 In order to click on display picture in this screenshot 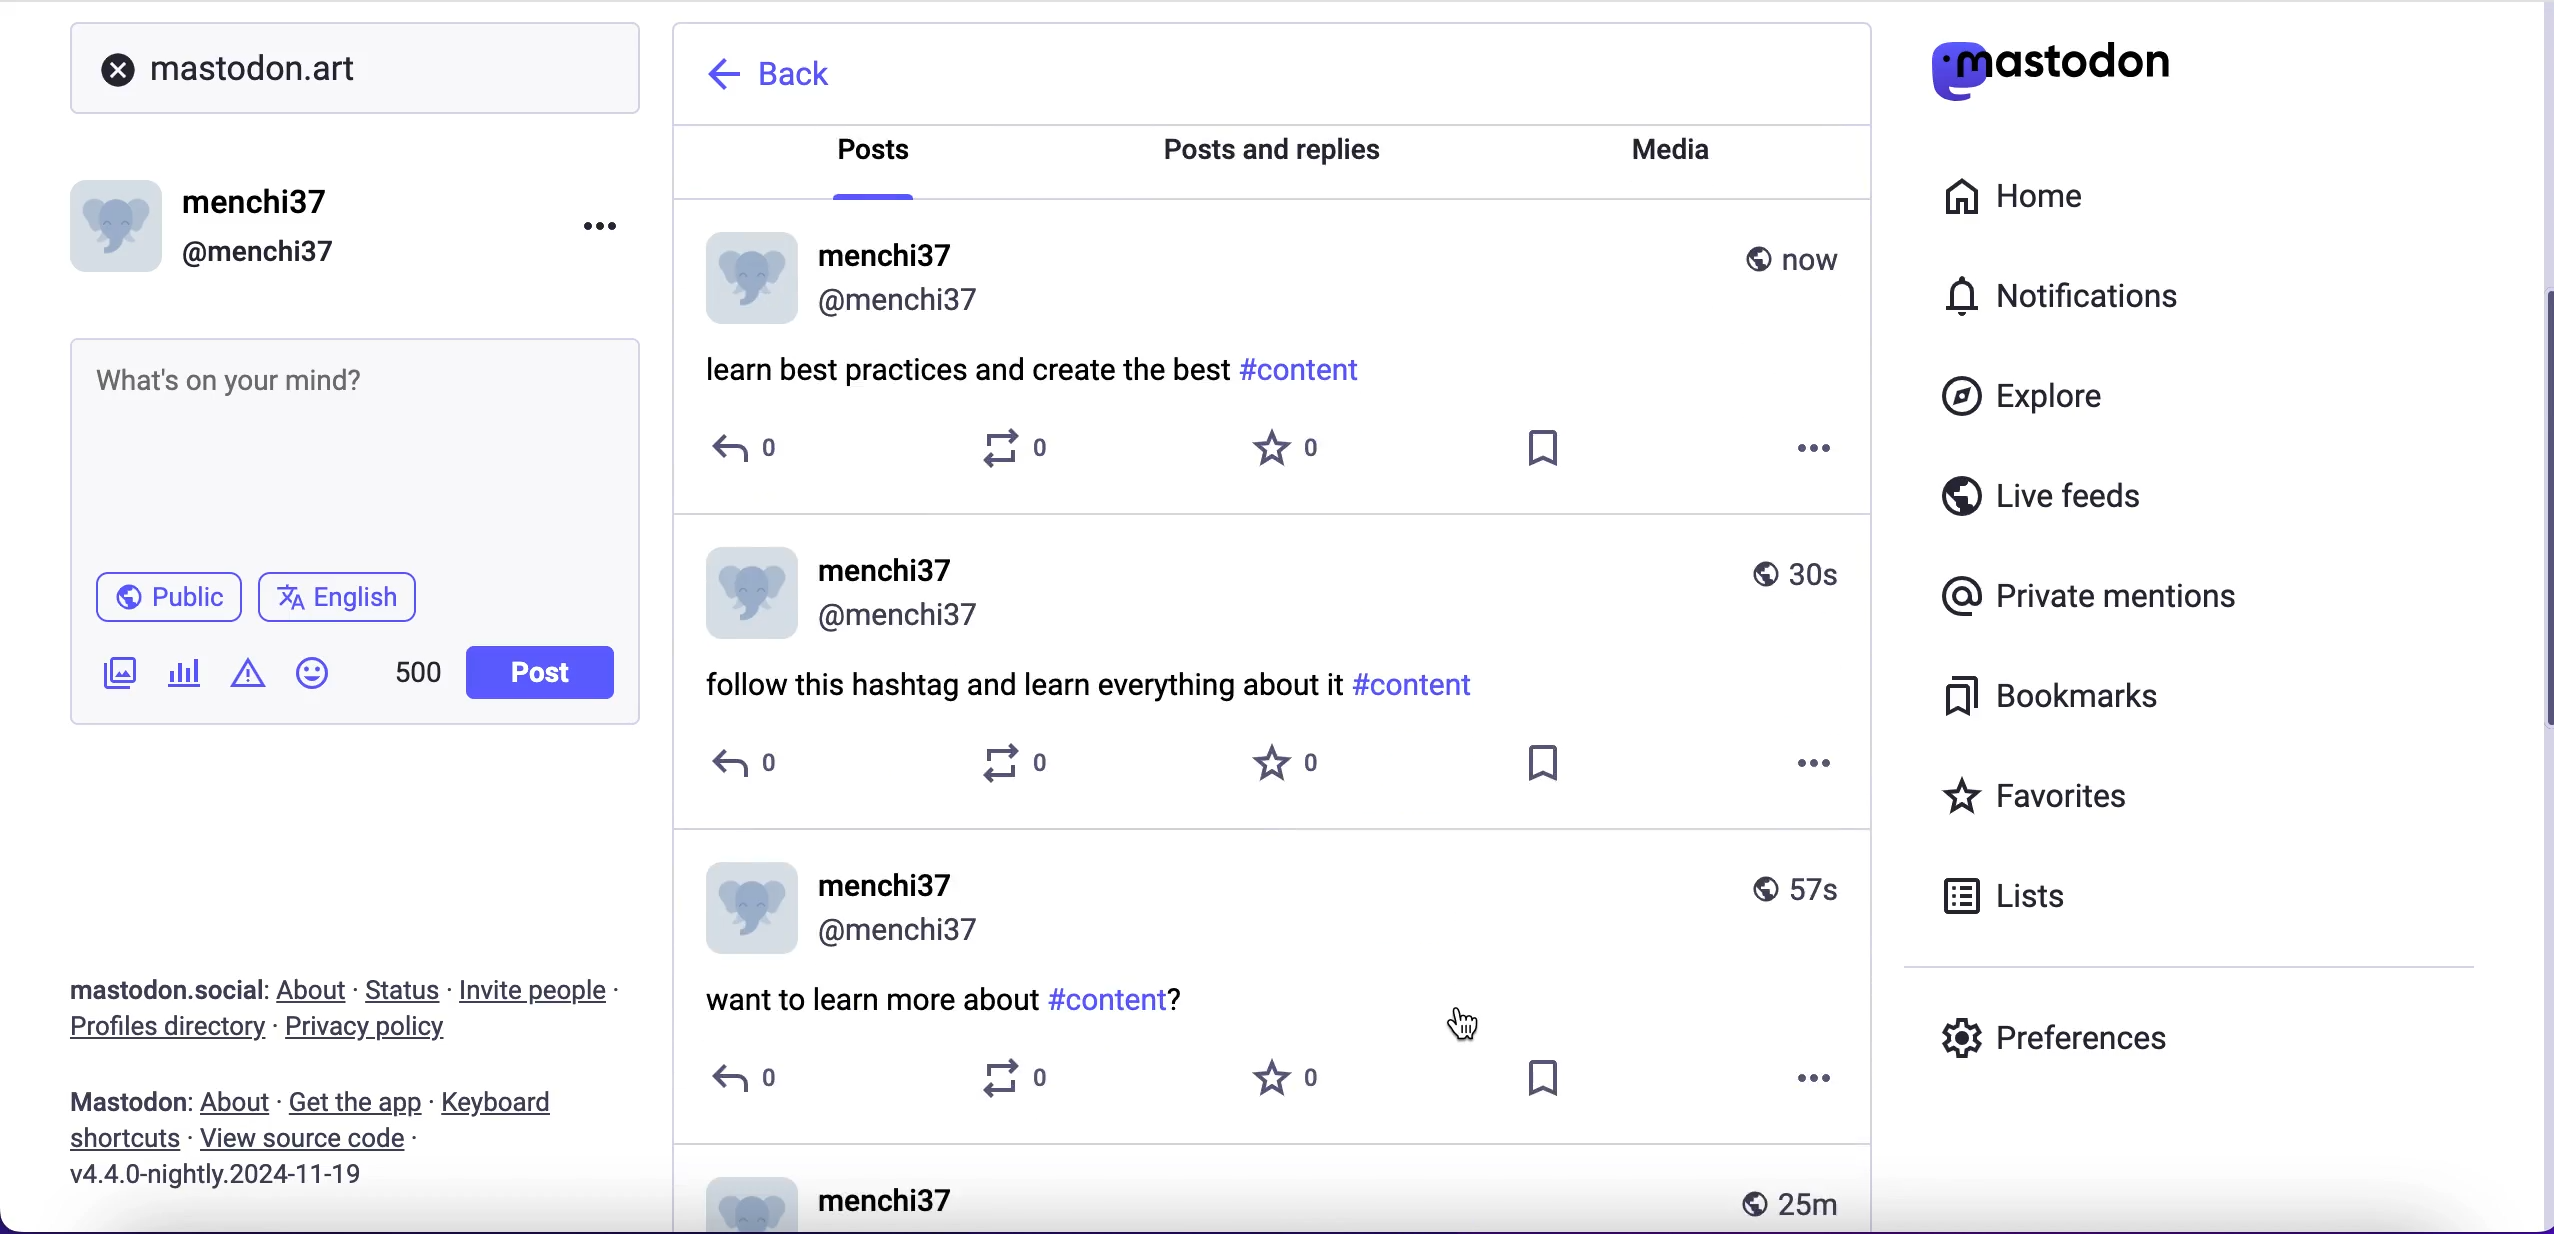, I will do `click(120, 219)`.